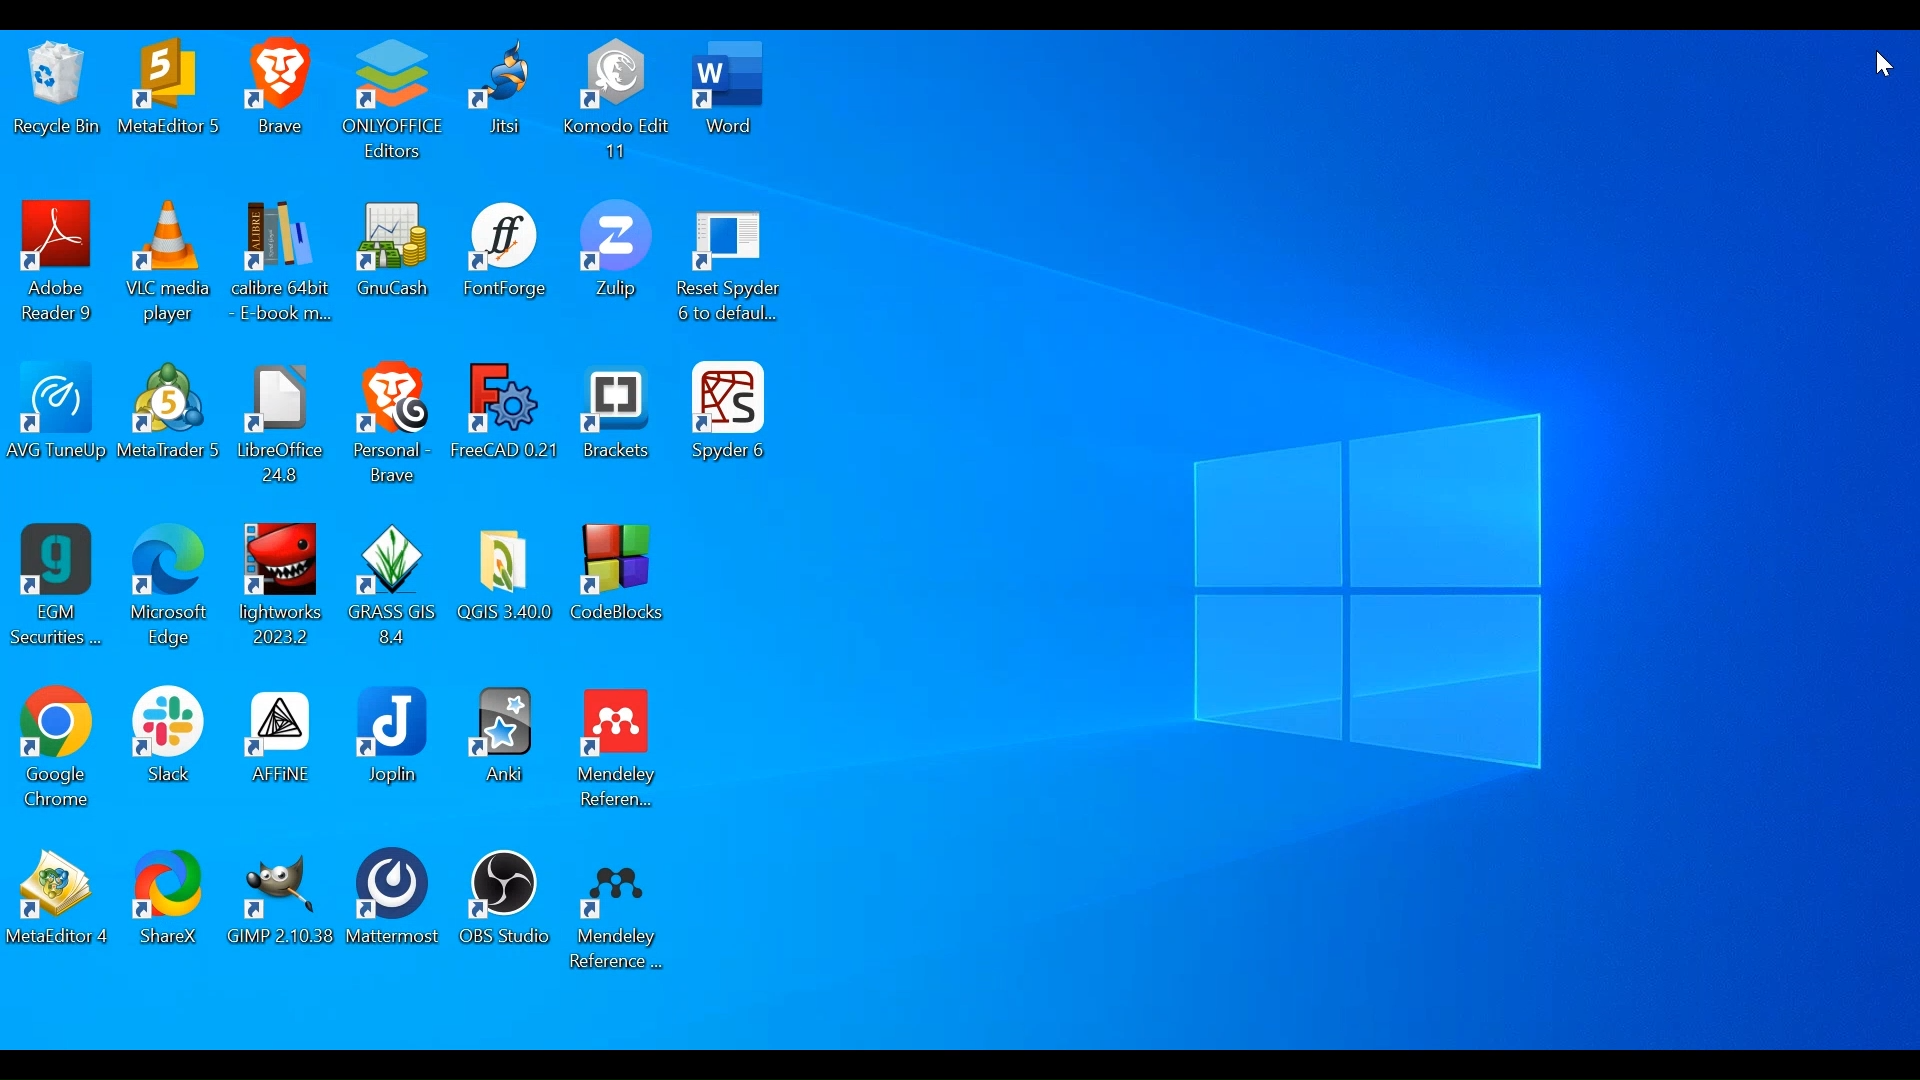 The height and width of the screenshot is (1080, 1920). I want to click on Affine , so click(278, 751).